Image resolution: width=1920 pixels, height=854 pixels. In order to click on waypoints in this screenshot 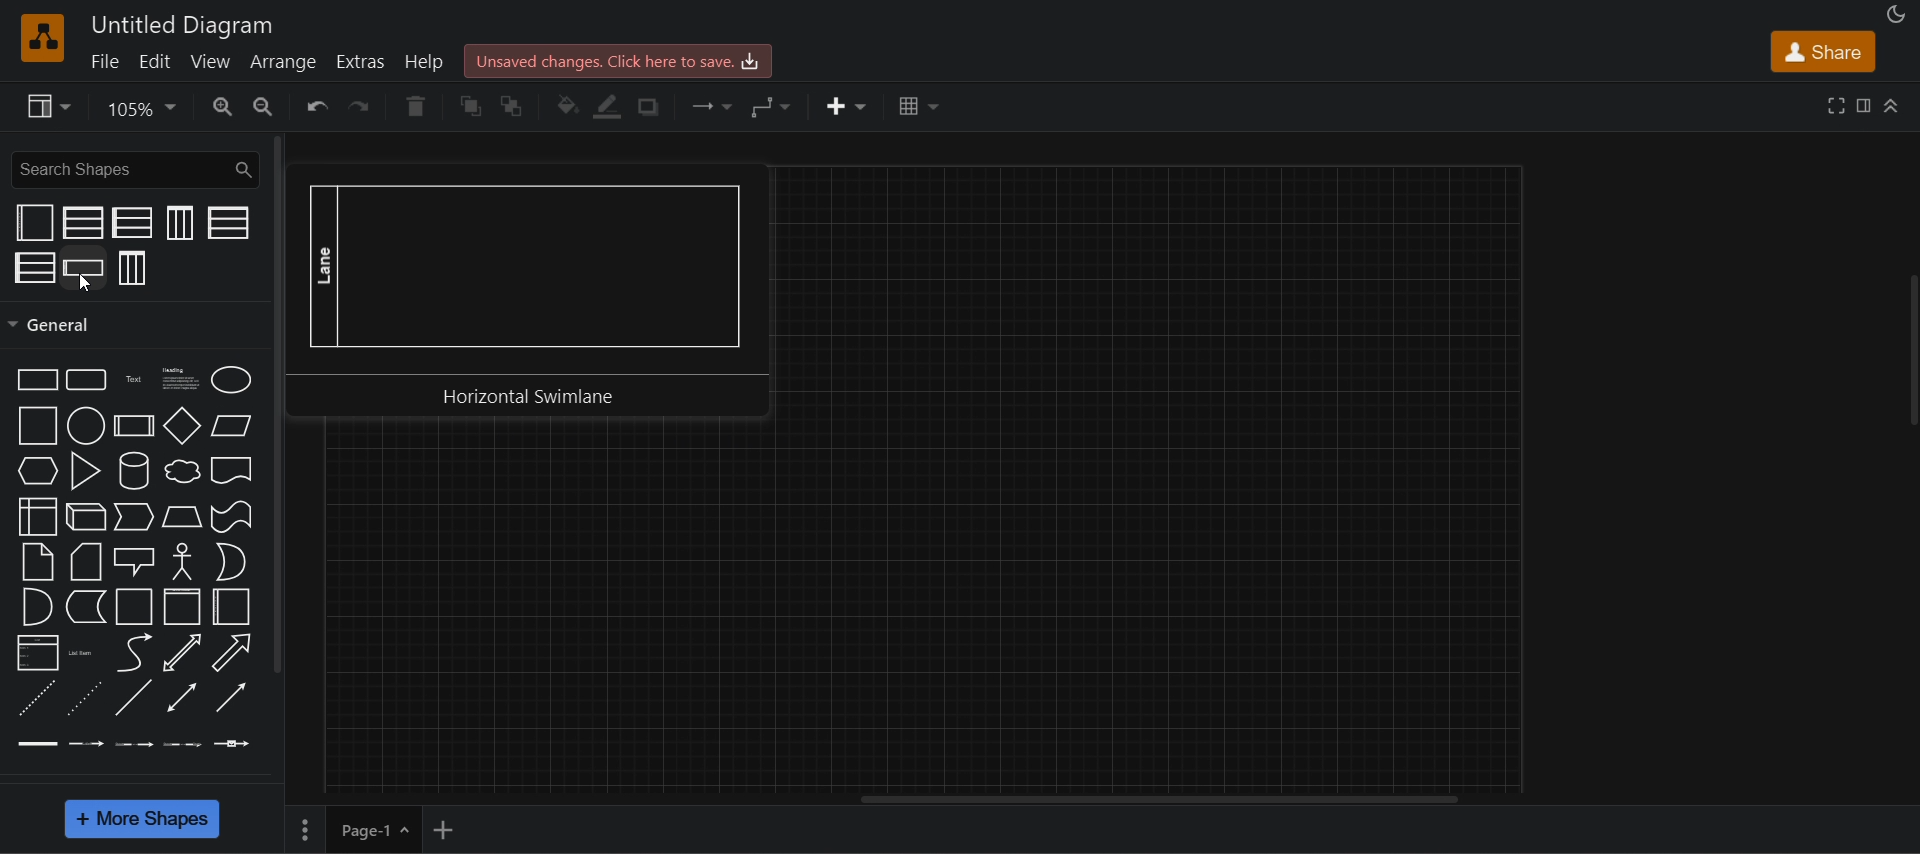, I will do `click(774, 106)`.